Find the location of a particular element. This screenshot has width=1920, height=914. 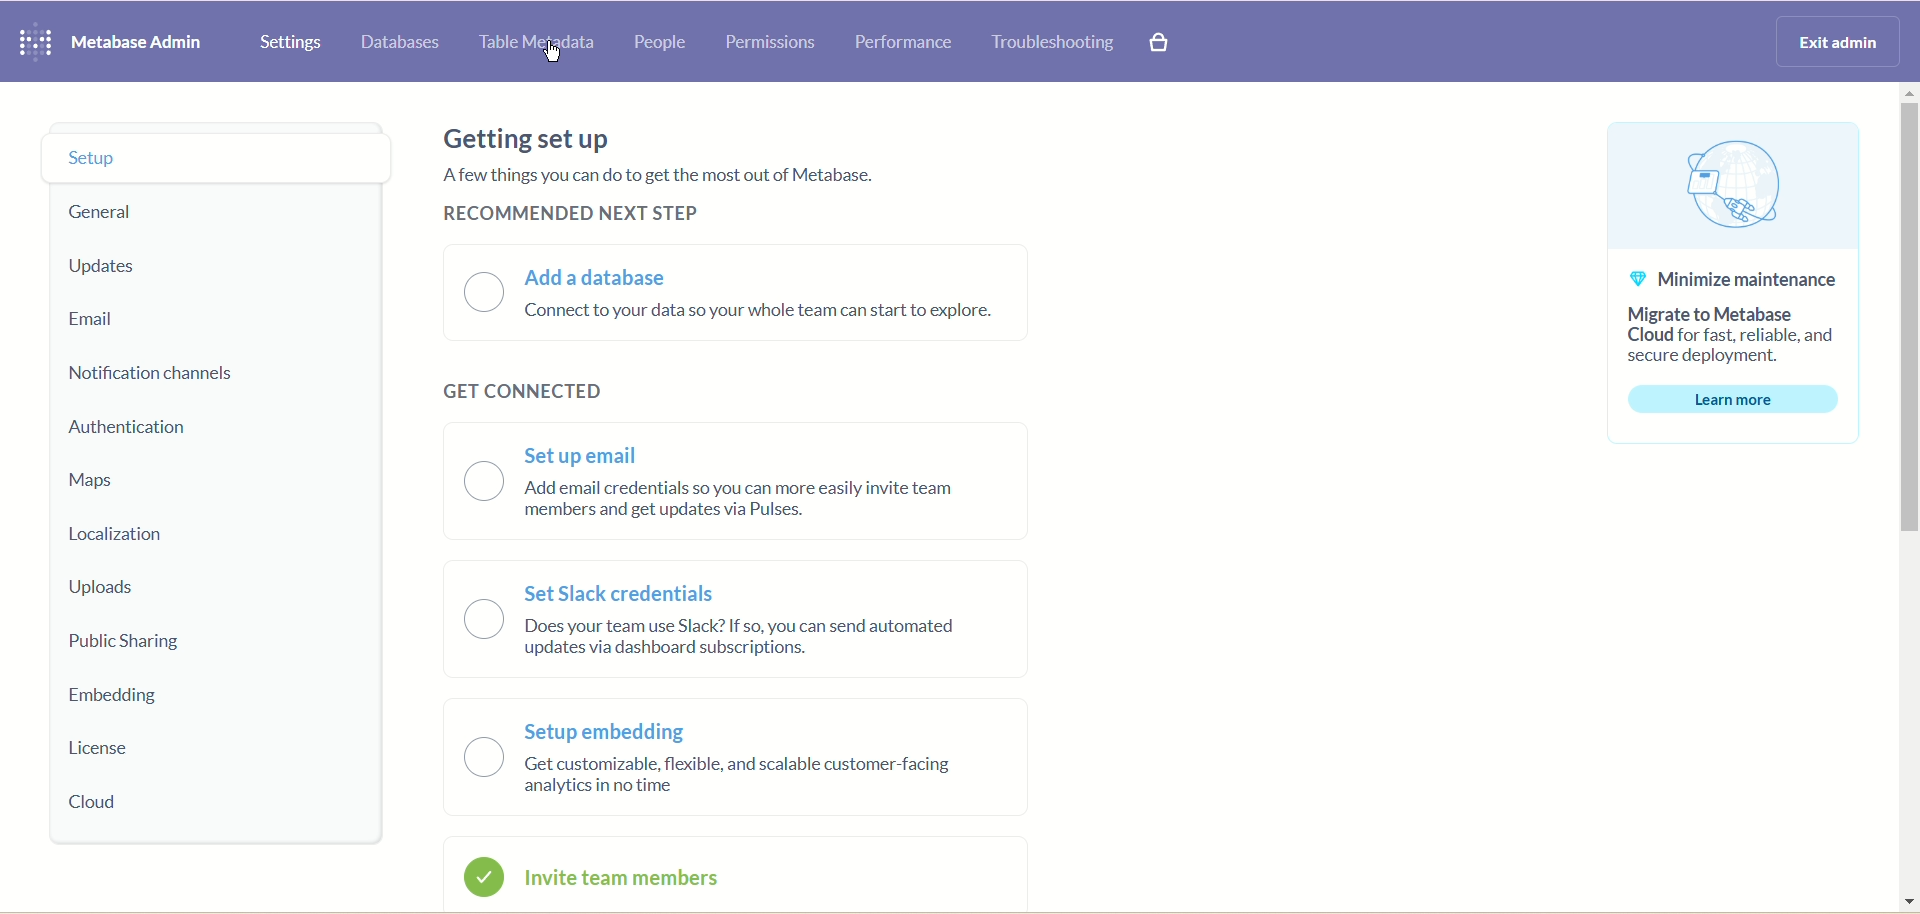

Databases is located at coordinates (401, 46).